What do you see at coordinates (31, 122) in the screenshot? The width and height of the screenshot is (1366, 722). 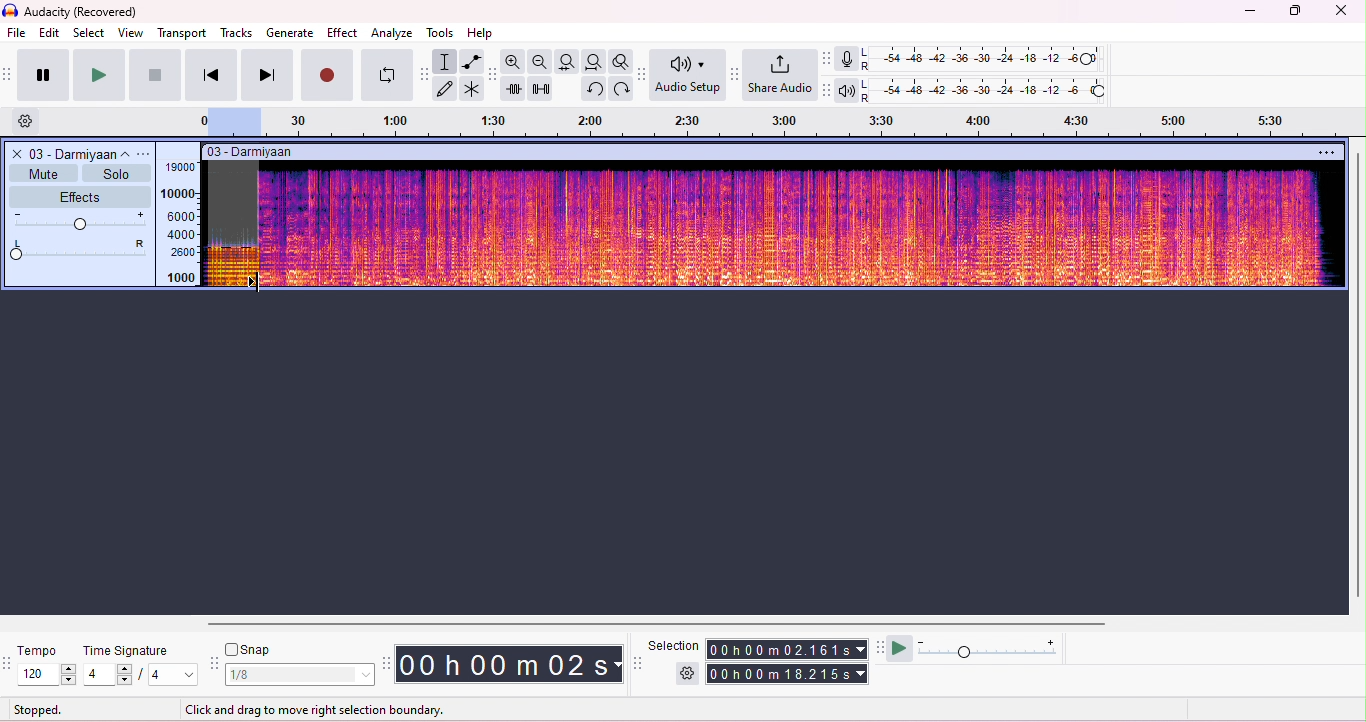 I see `settings` at bounding box center [31, 122].